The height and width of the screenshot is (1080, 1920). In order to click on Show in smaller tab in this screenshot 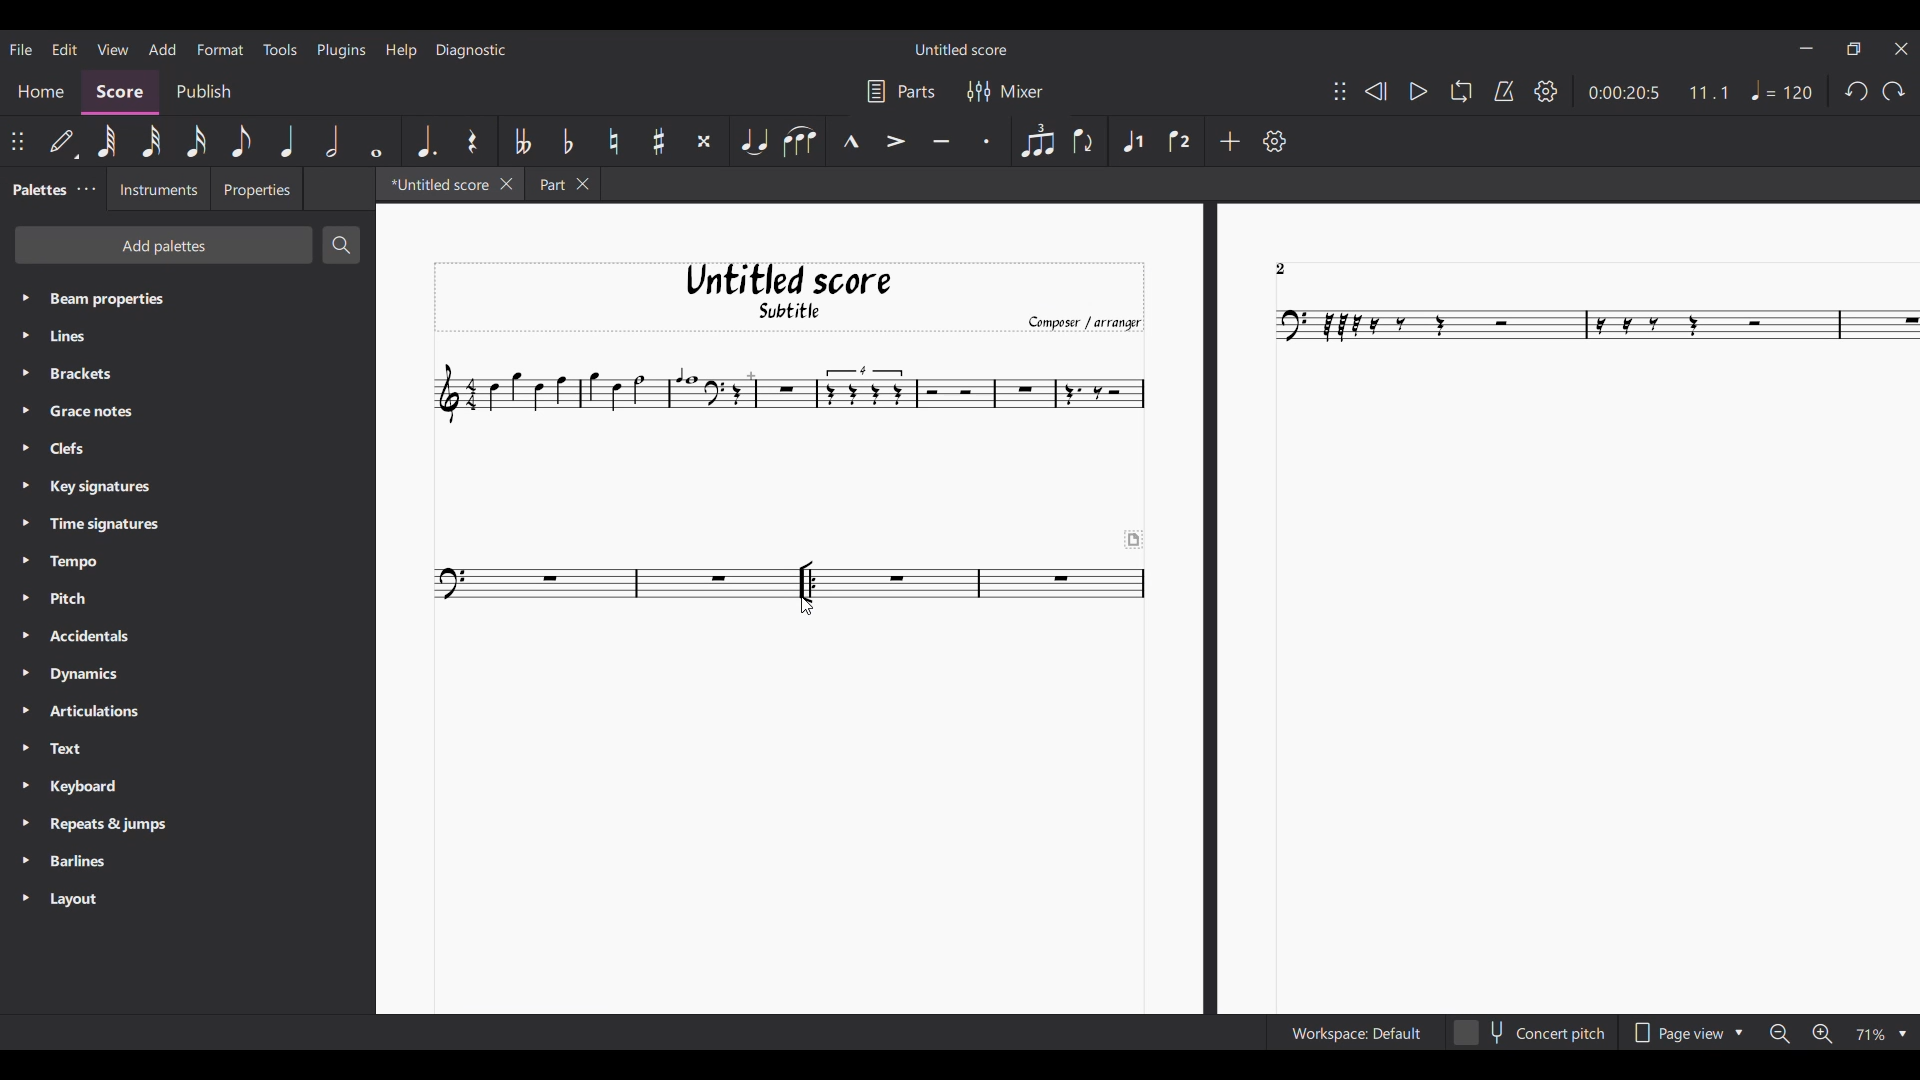, I will do `click(1854, 48)`.